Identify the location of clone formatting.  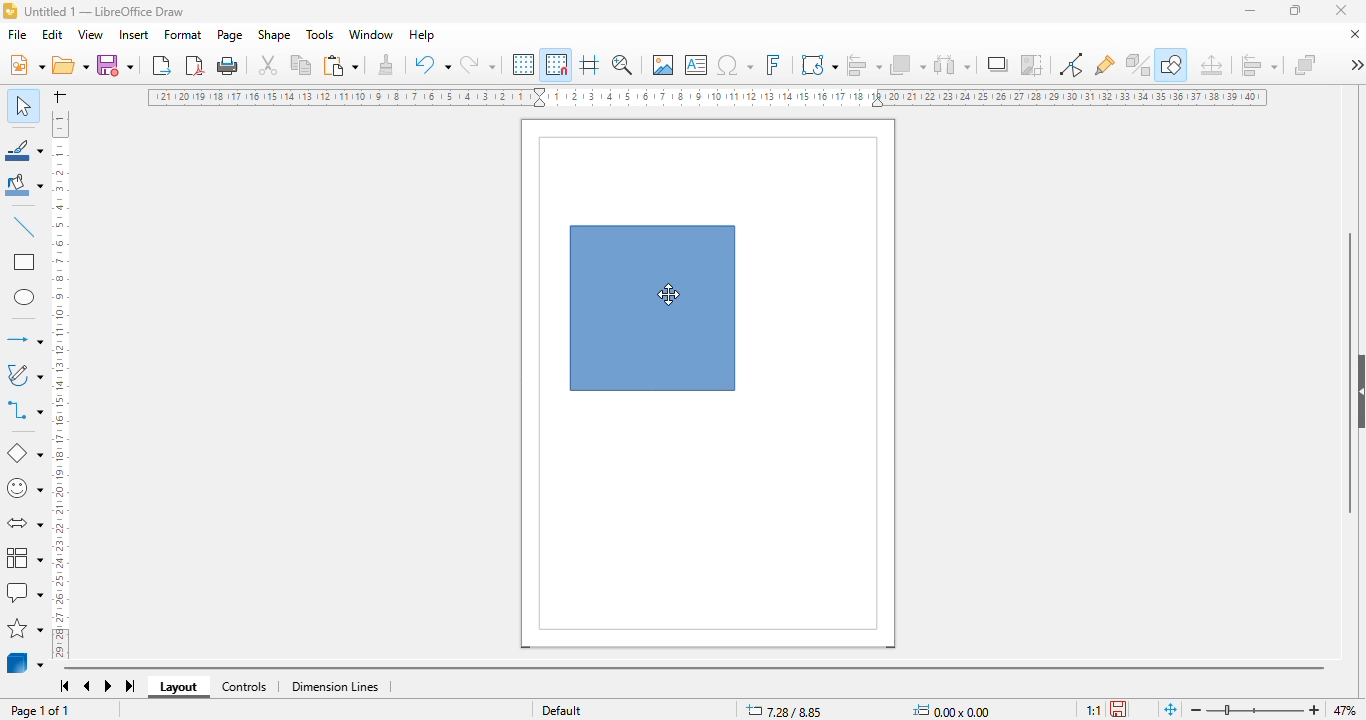
(386, 64).